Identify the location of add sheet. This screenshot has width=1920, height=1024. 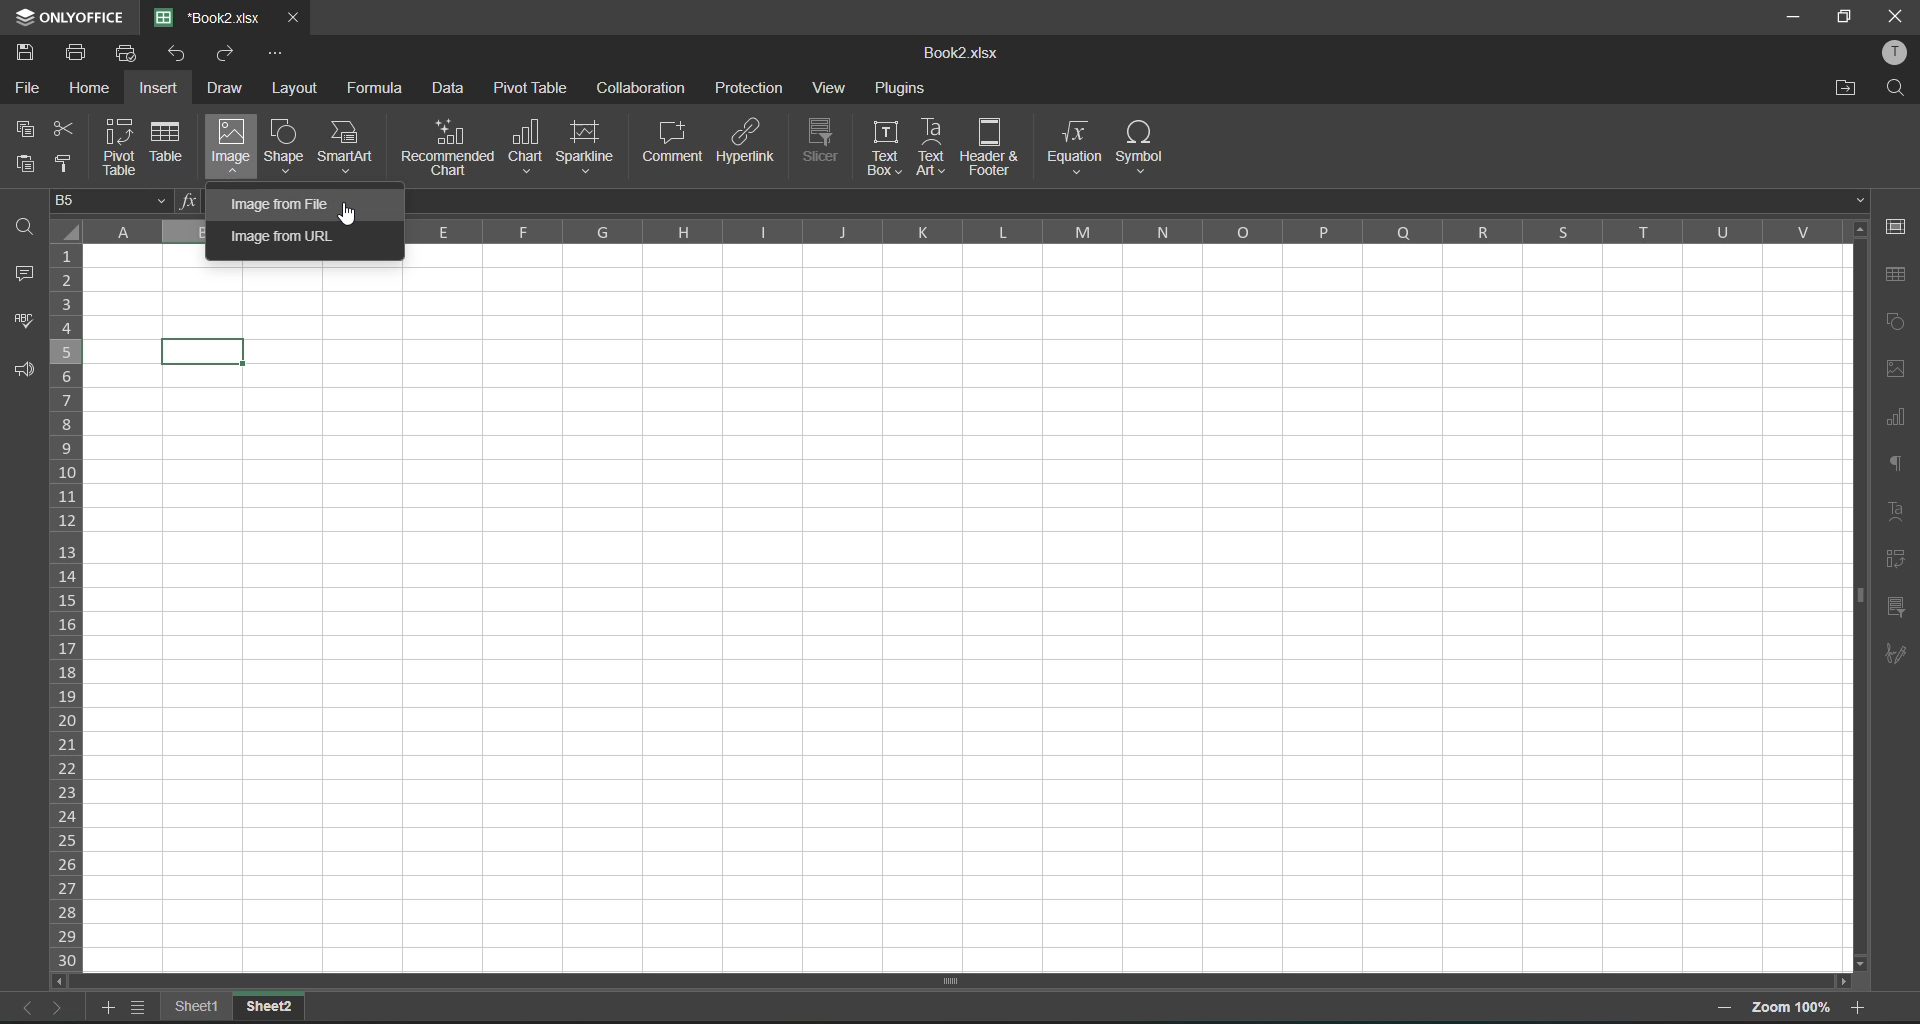
(108, 1009).